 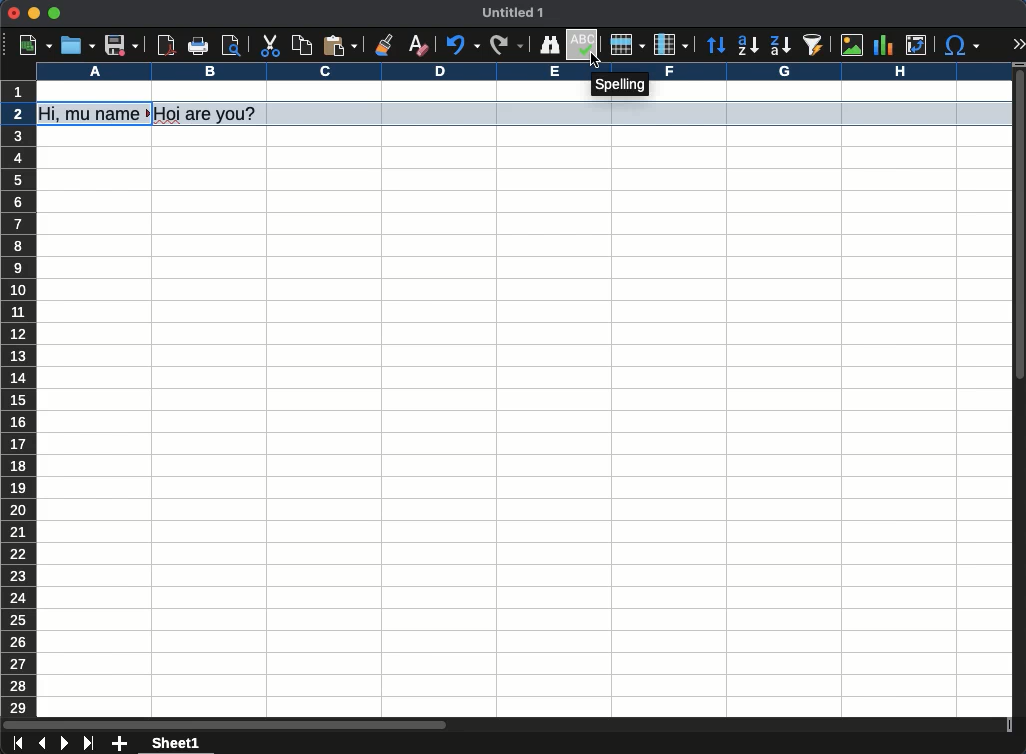 I want to click on expand, so click(x=1020, y=45).